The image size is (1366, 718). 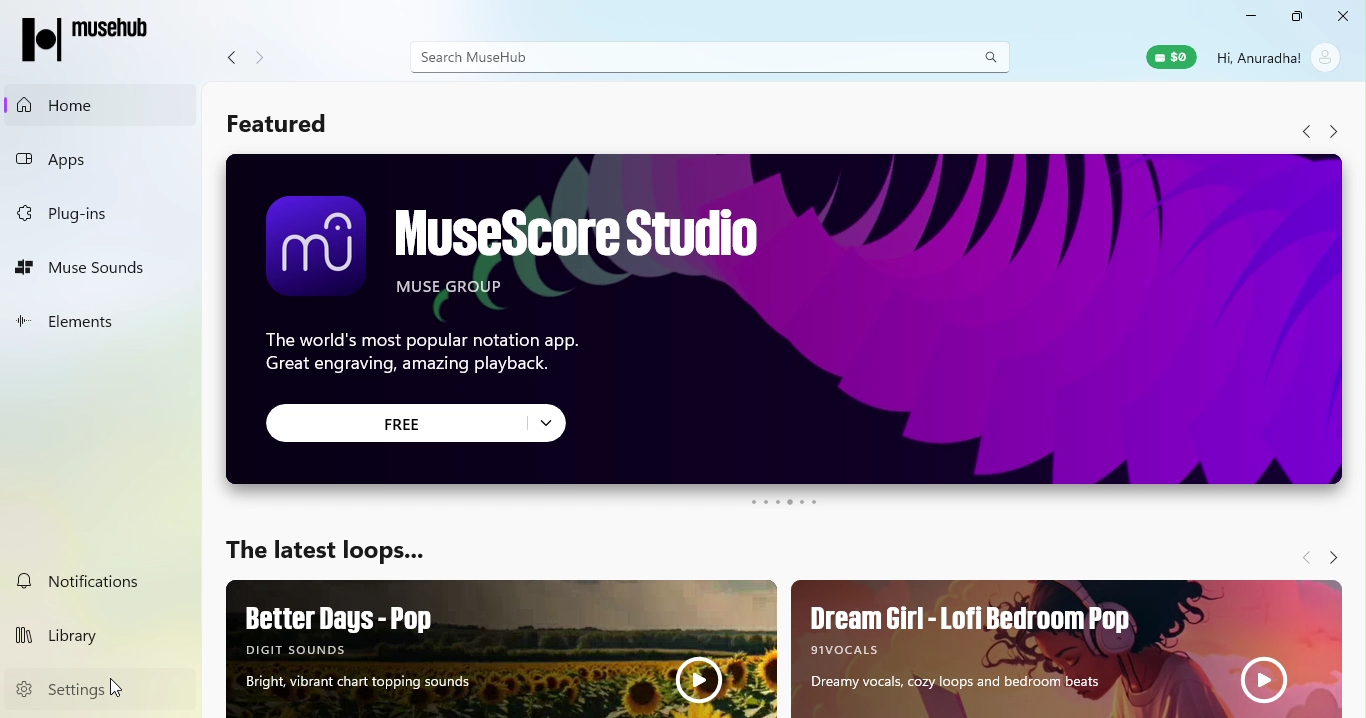 What do you see at coordinates (1325, 58) in the screenshot?
I see `account` at bounding box center [1325, 58].